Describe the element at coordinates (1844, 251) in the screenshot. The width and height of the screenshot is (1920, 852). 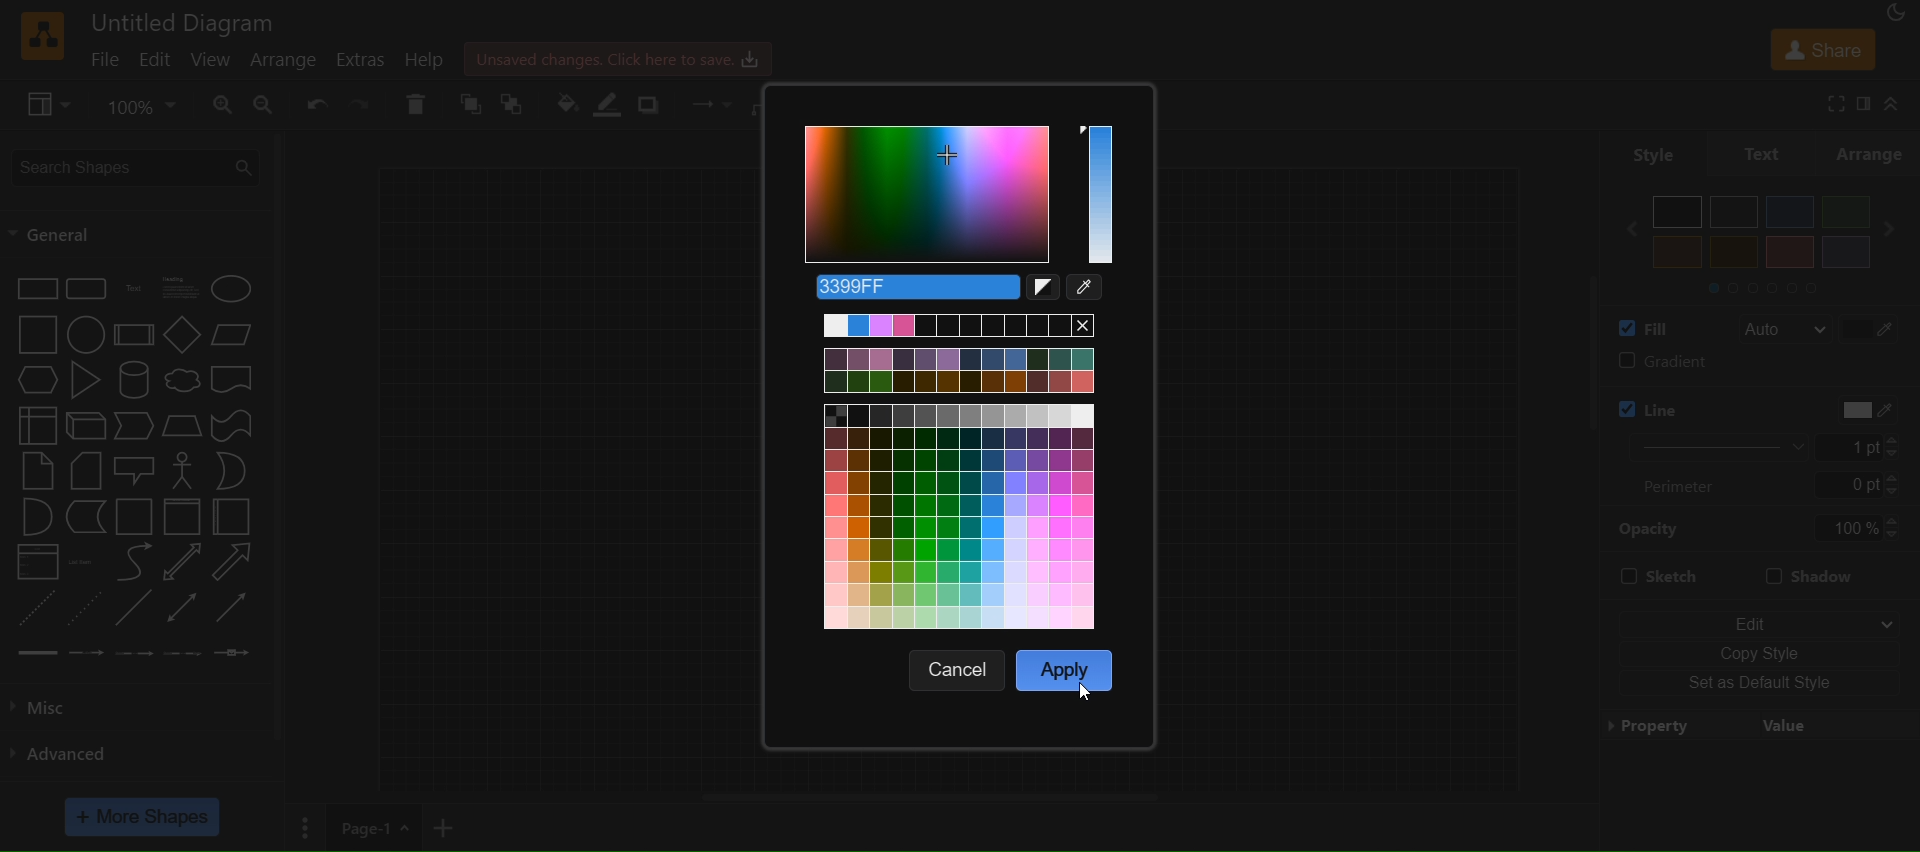
I see `purple color` at that location.